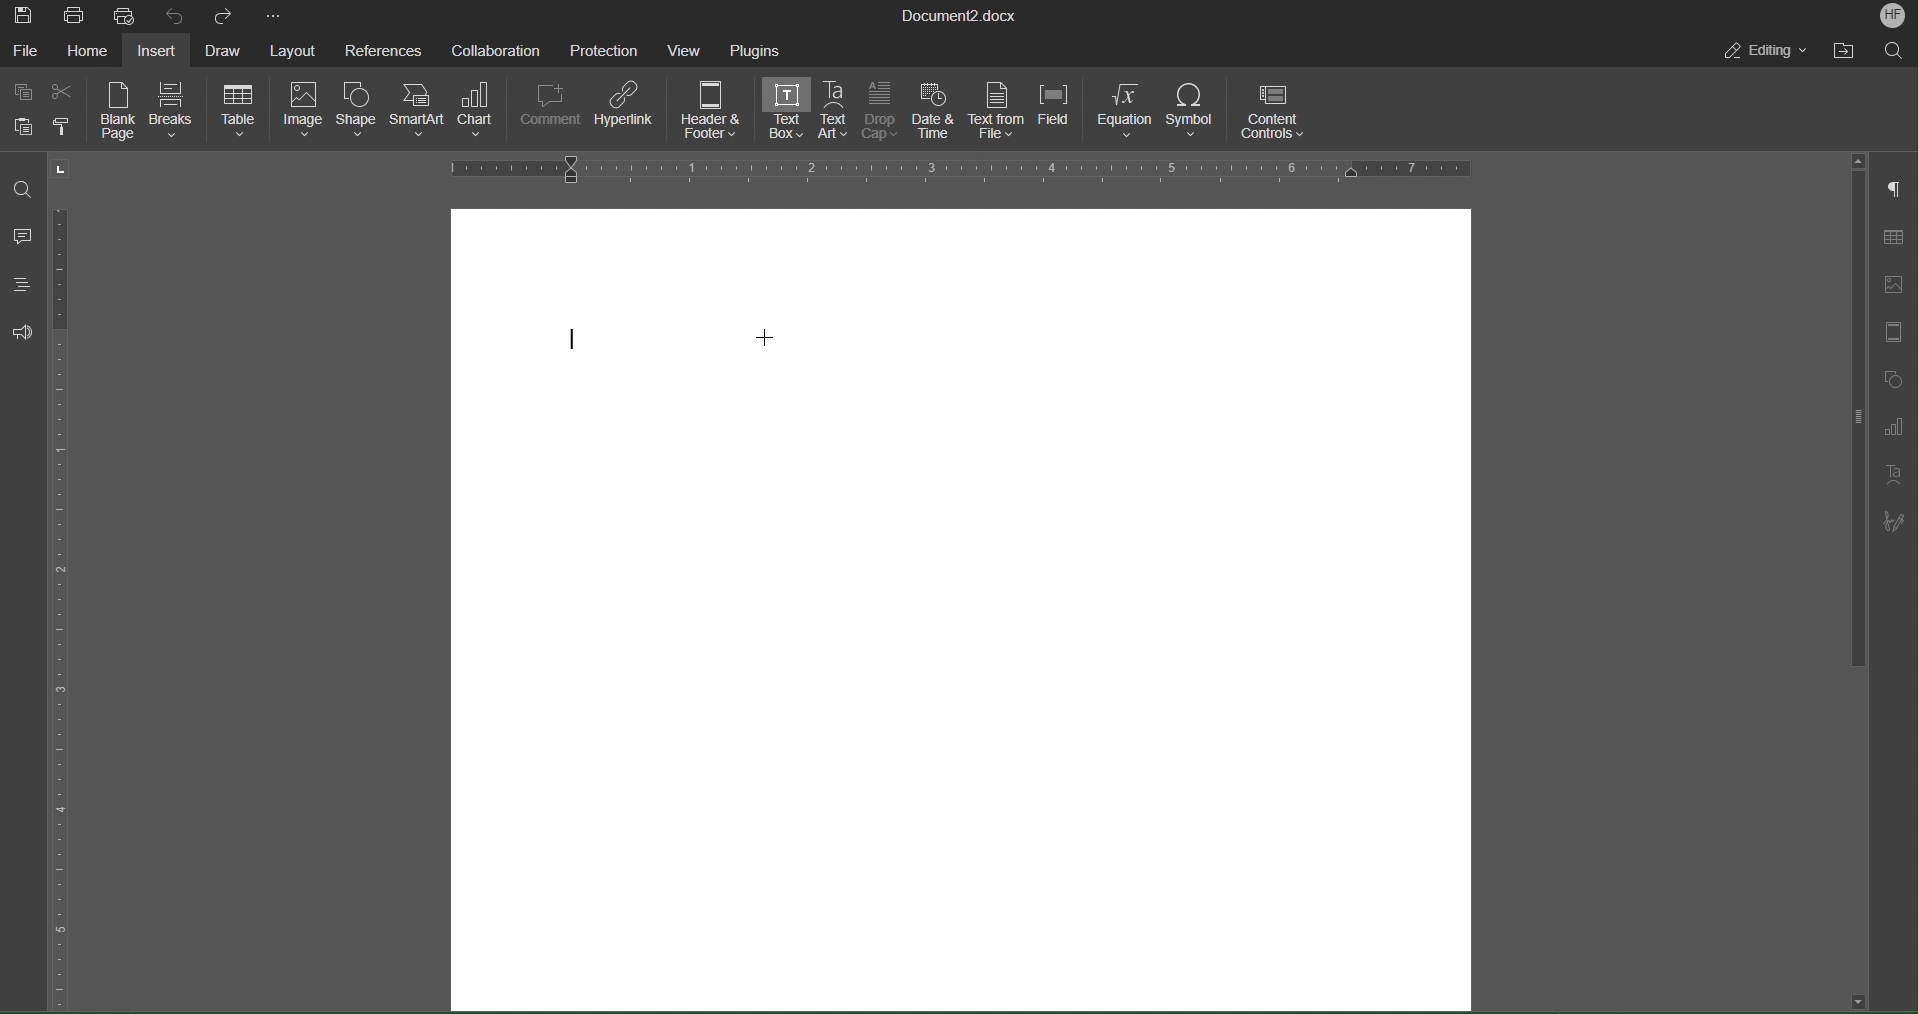 This screenshot has width=1918, height=1014. I want to click on Shape, so click(359, 114).